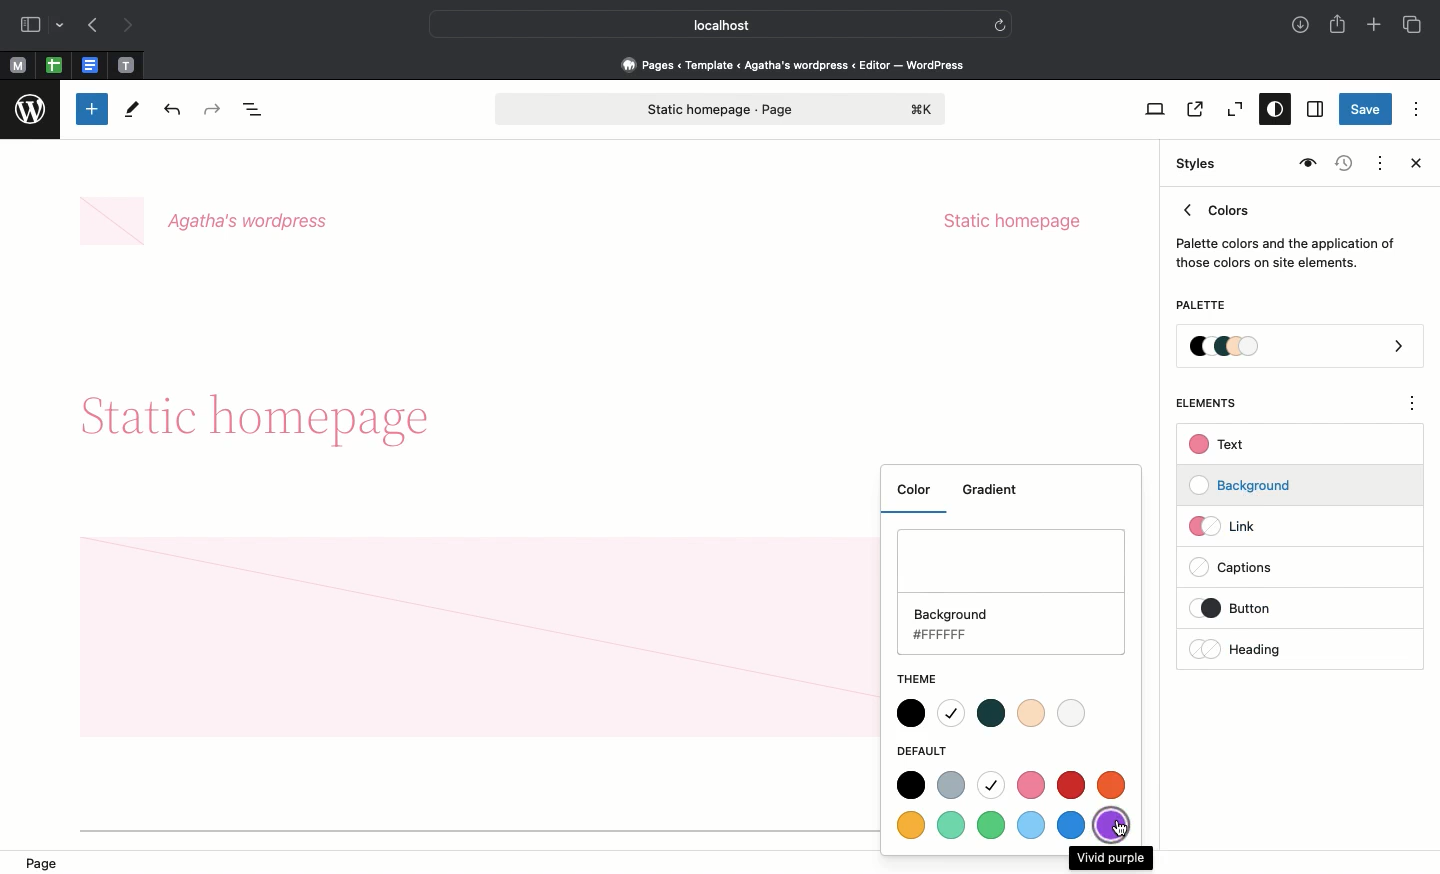  I want to click on Tabs, so click(1414, 25).